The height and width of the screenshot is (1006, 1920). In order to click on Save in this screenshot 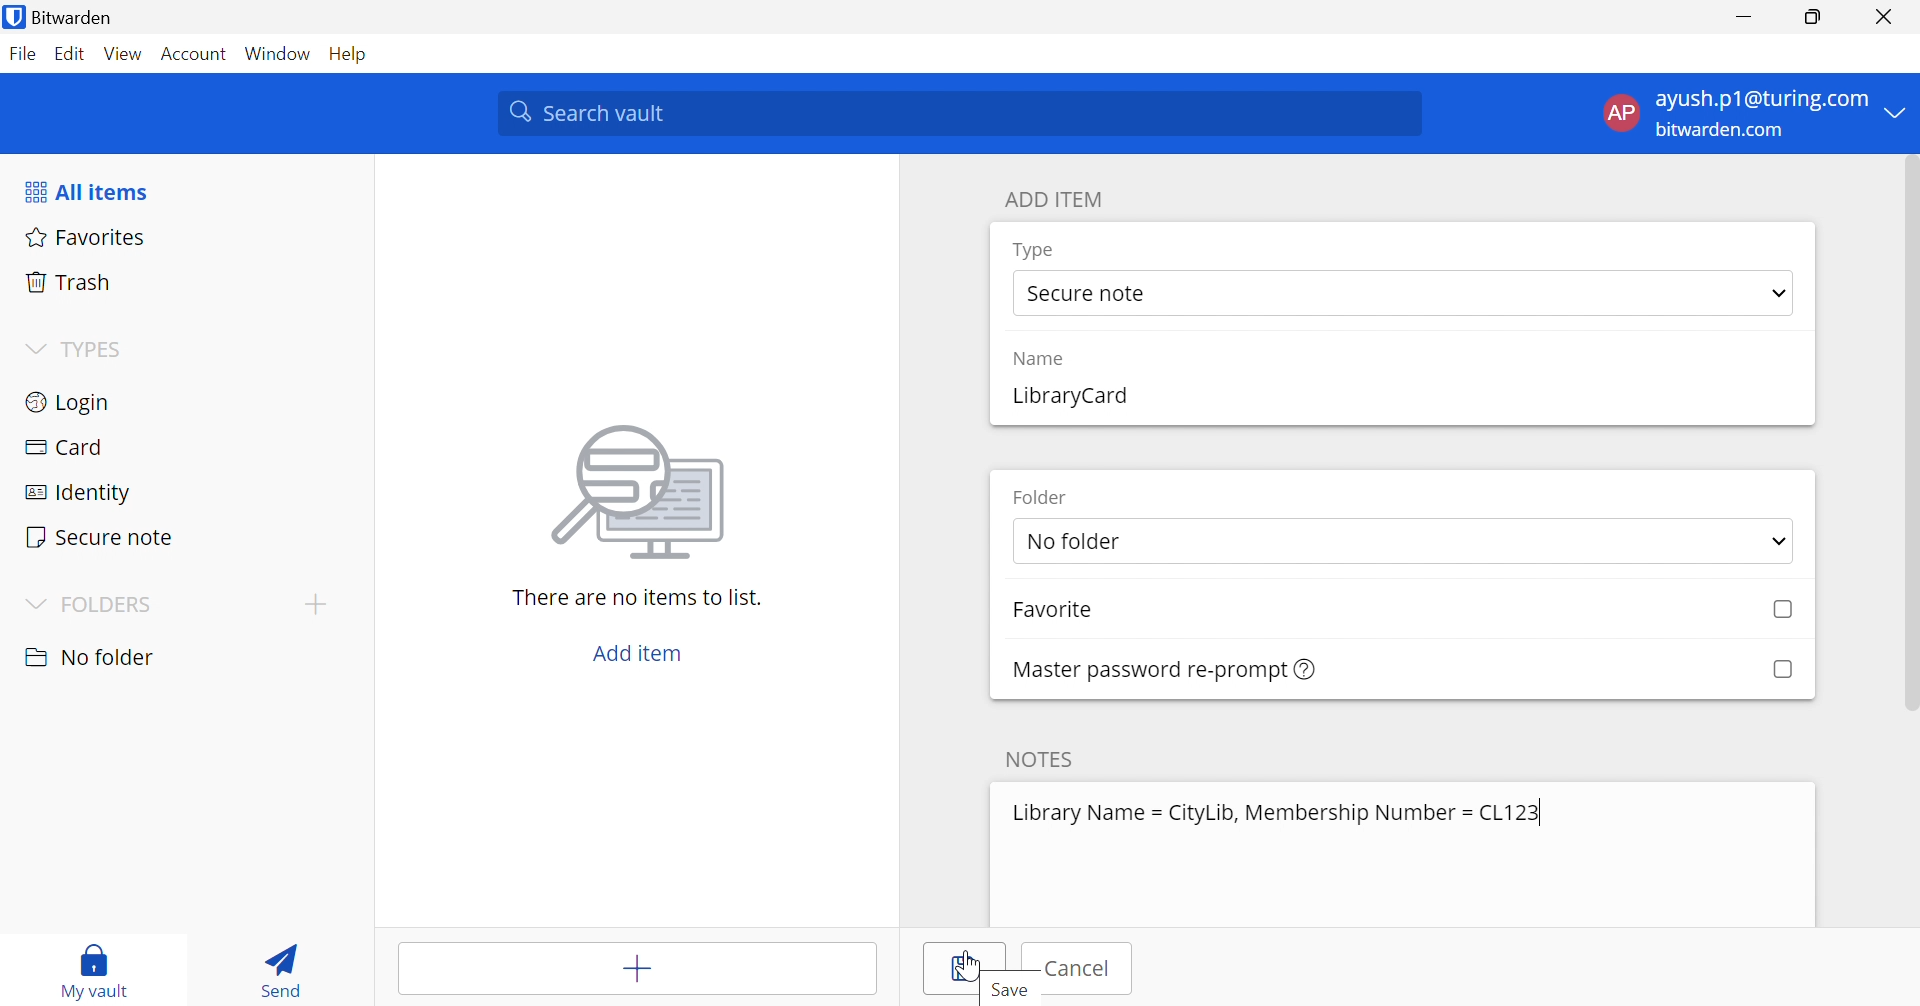, I will do `click(963, 968)`.